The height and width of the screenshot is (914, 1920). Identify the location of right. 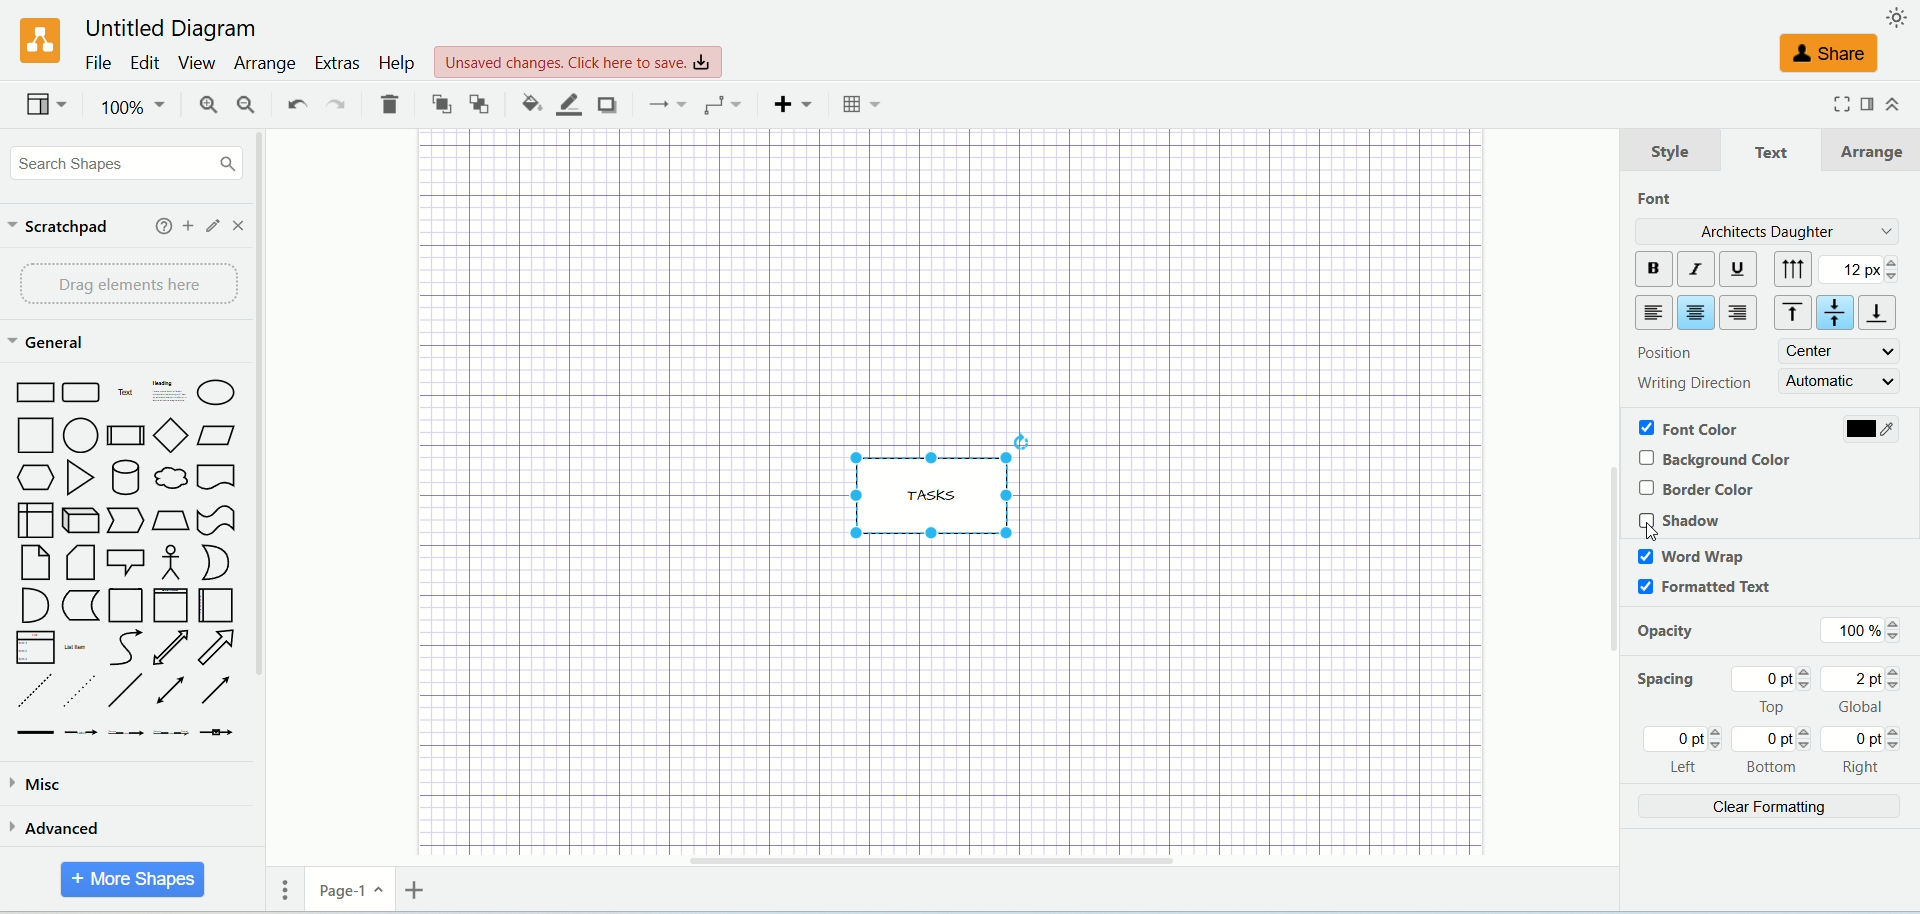
(1864, 751).